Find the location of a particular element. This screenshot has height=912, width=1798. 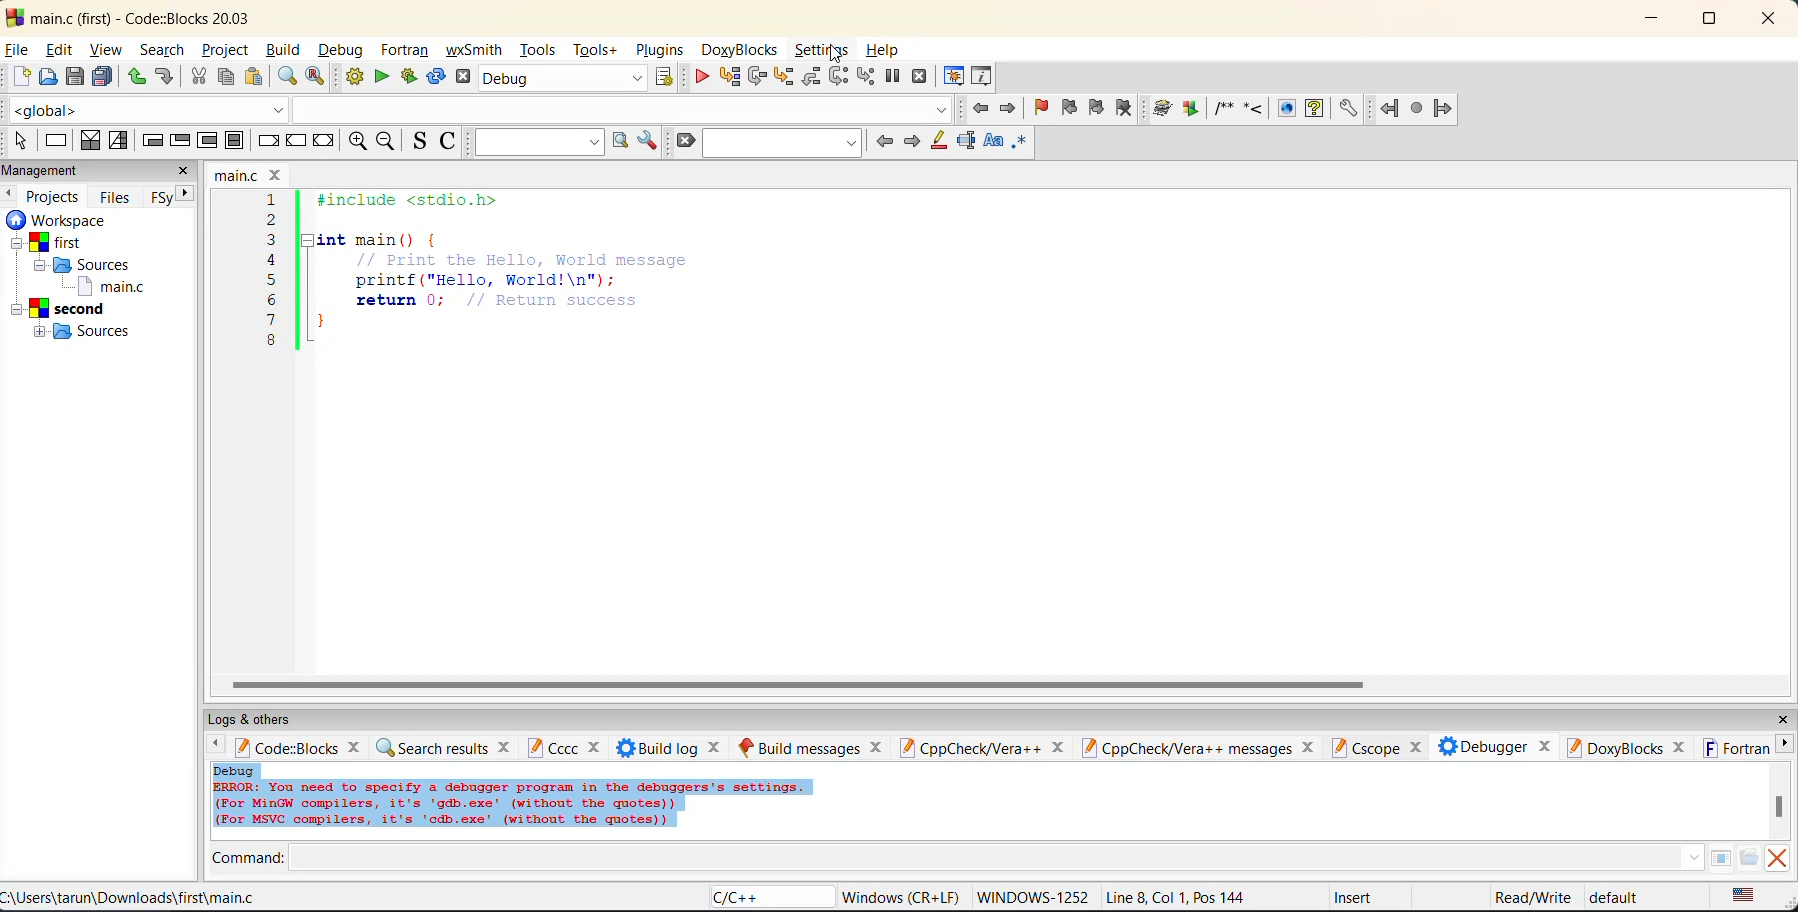

doxyblocks is located at coordinates (738, 49).